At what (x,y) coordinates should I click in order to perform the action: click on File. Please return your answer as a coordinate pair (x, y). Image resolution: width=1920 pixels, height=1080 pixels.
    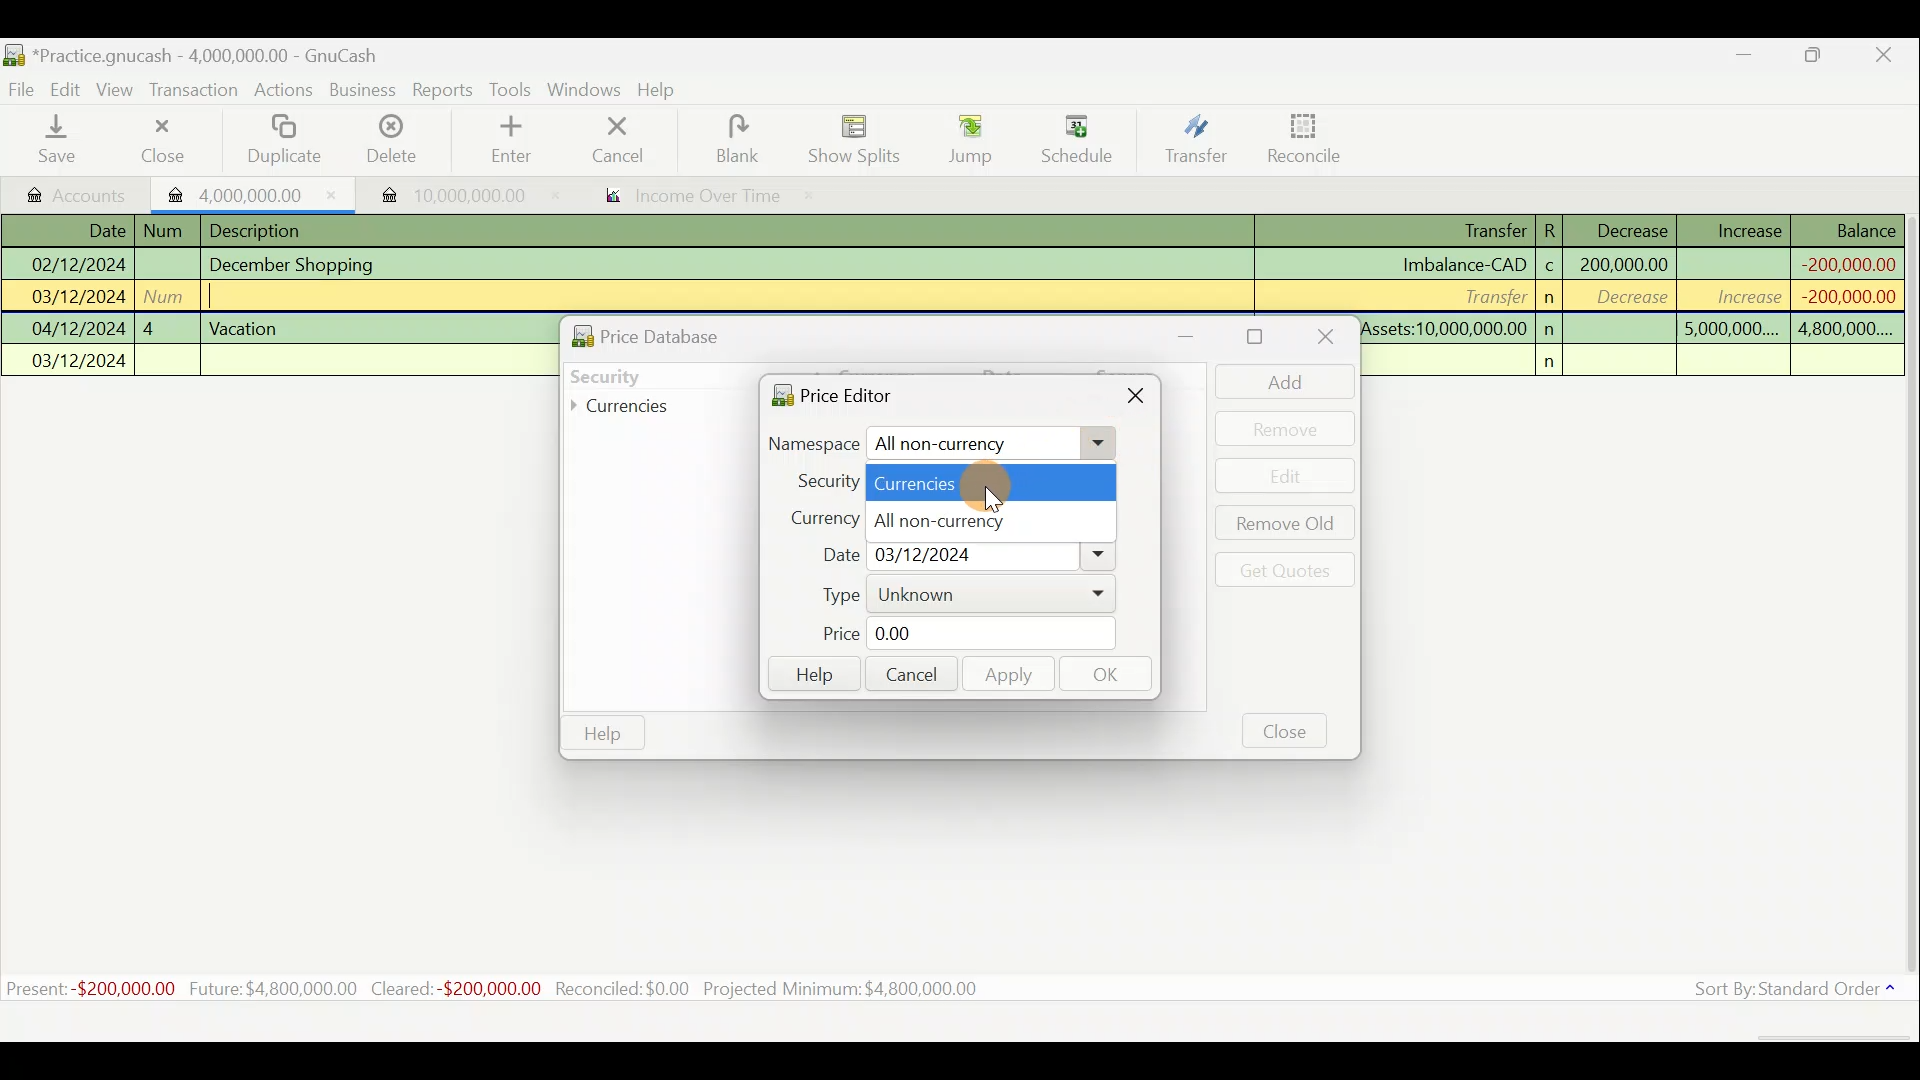
    Looking at the image, I should click on (22, 86).